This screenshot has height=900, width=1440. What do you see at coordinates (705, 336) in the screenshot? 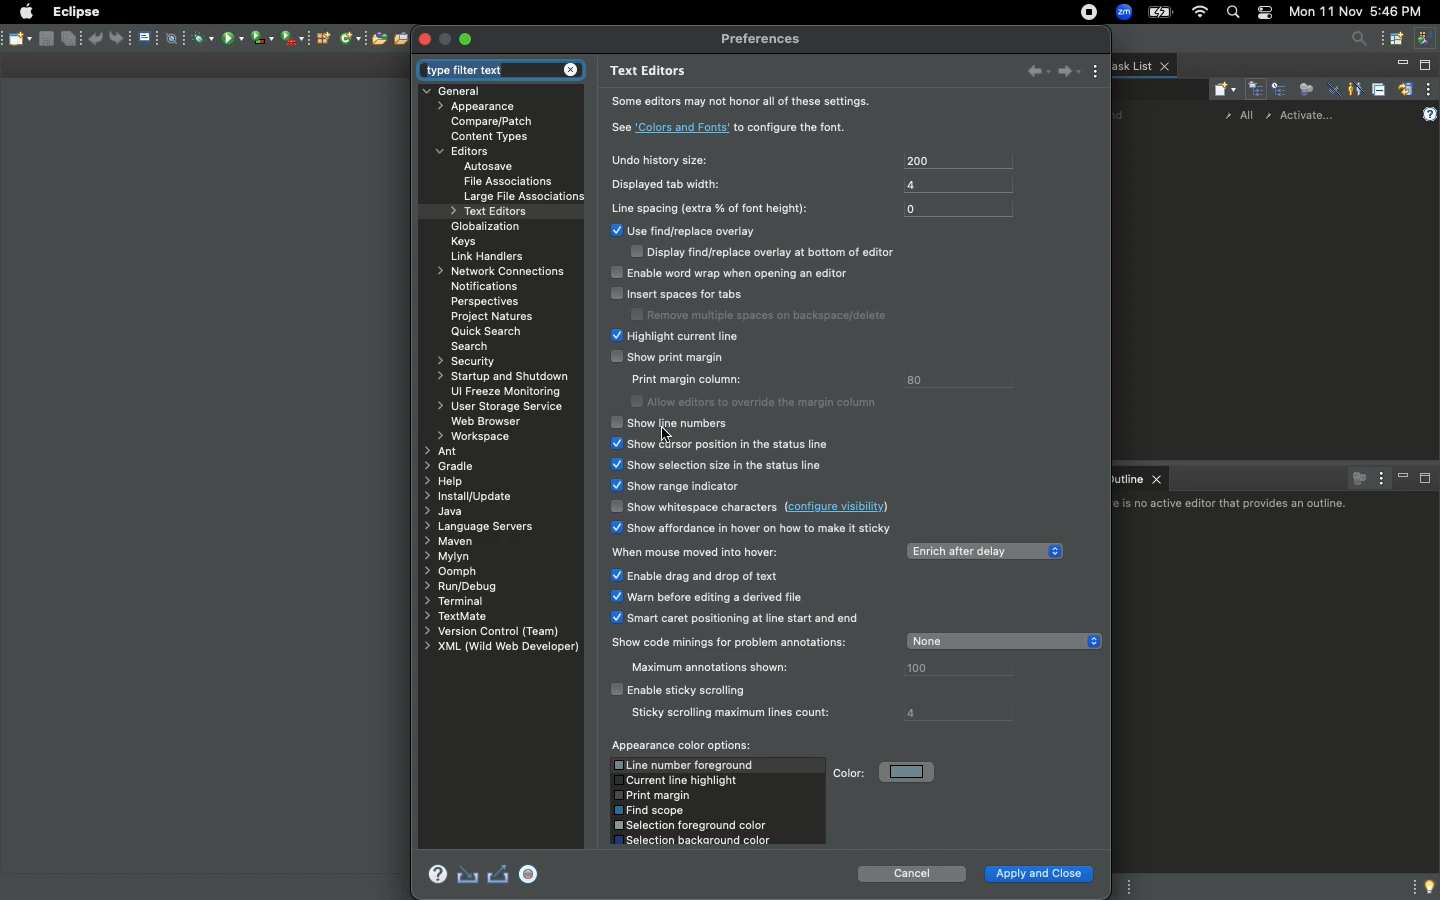
I see `Highlight current line` at bounding box center [705, 336].